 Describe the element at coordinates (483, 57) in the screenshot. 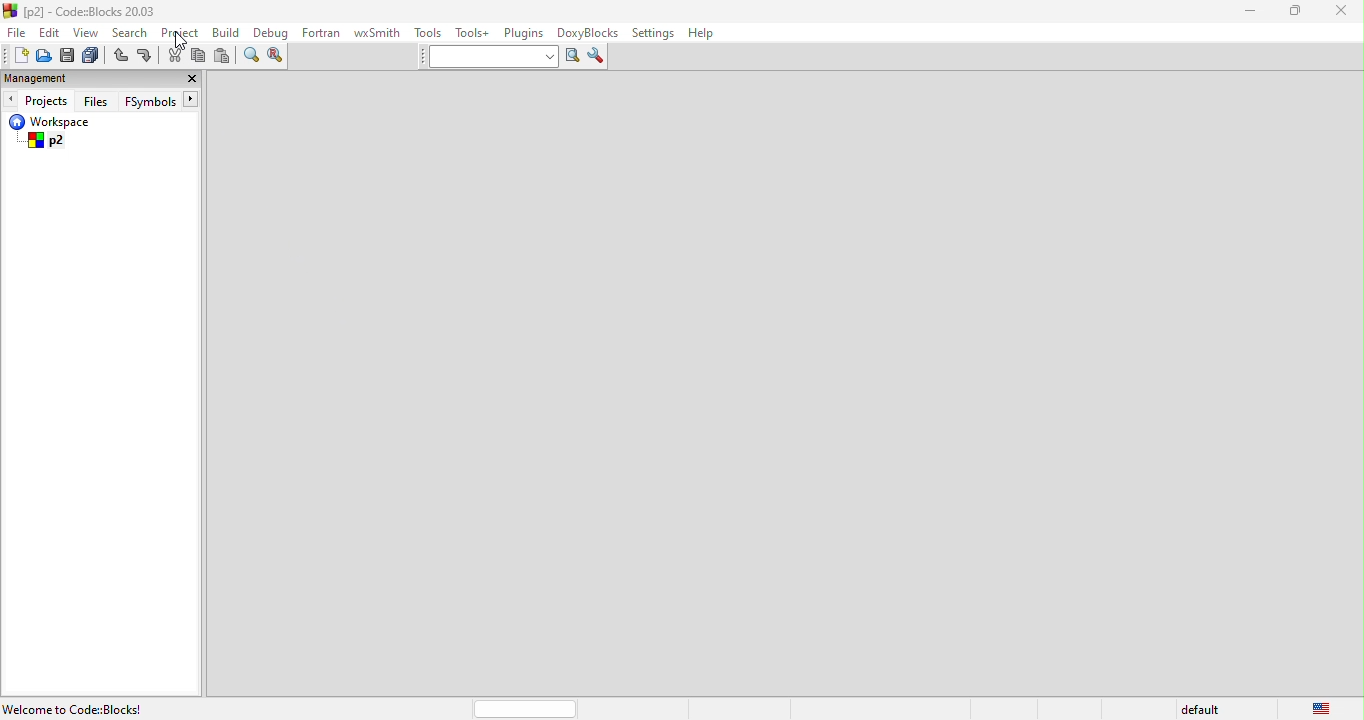

I see `text to search` at that location.